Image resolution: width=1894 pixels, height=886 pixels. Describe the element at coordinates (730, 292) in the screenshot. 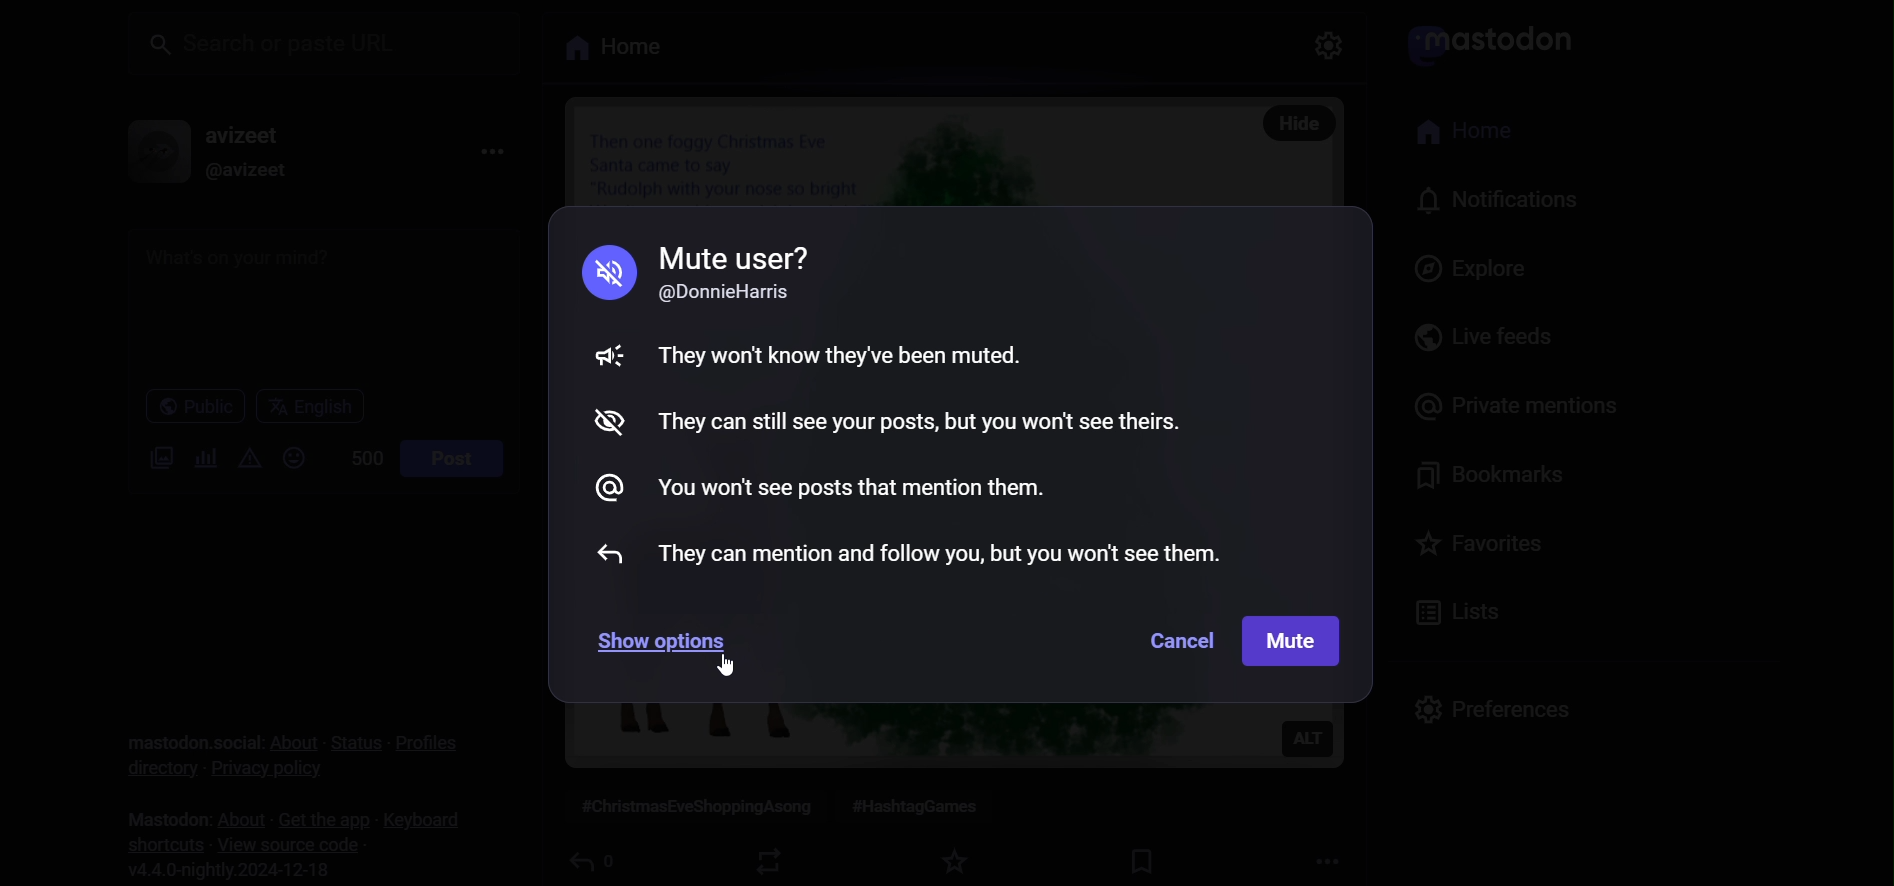

I see `@DonnieHarris` at that location.